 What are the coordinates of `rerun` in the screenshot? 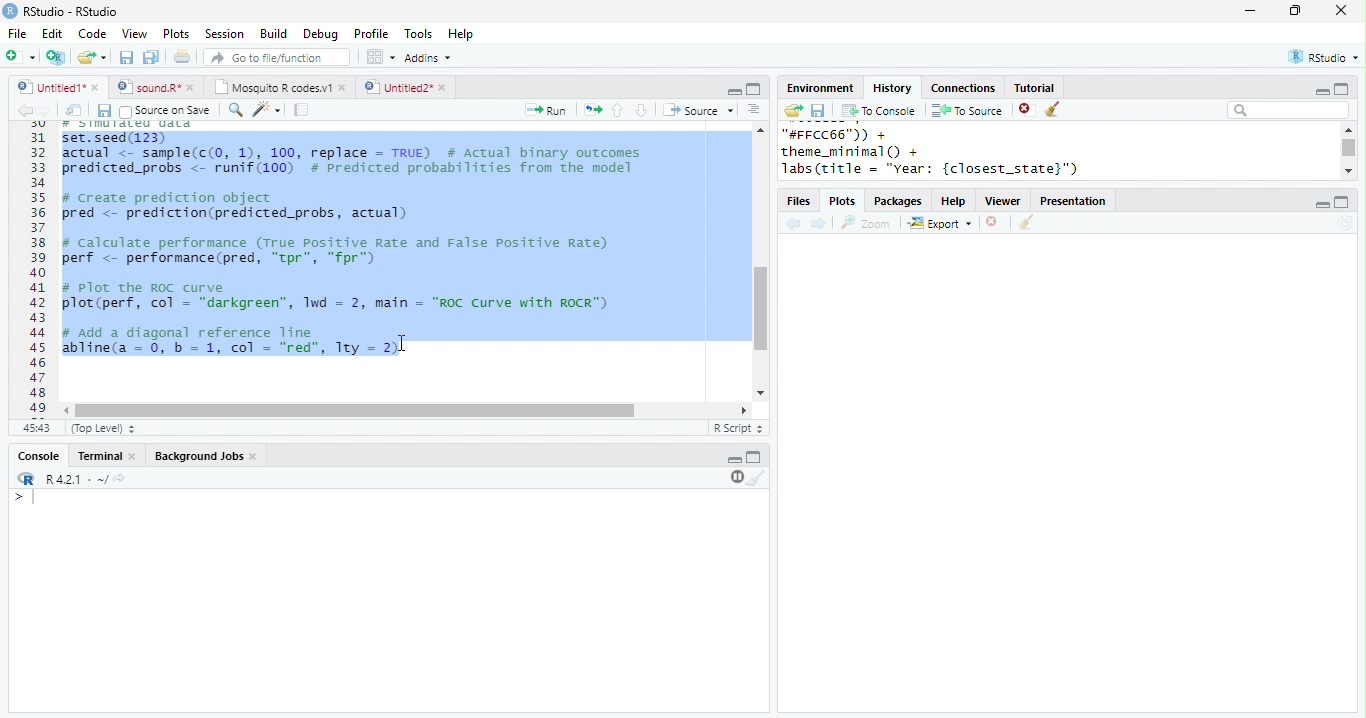 It's located at (593, 110).